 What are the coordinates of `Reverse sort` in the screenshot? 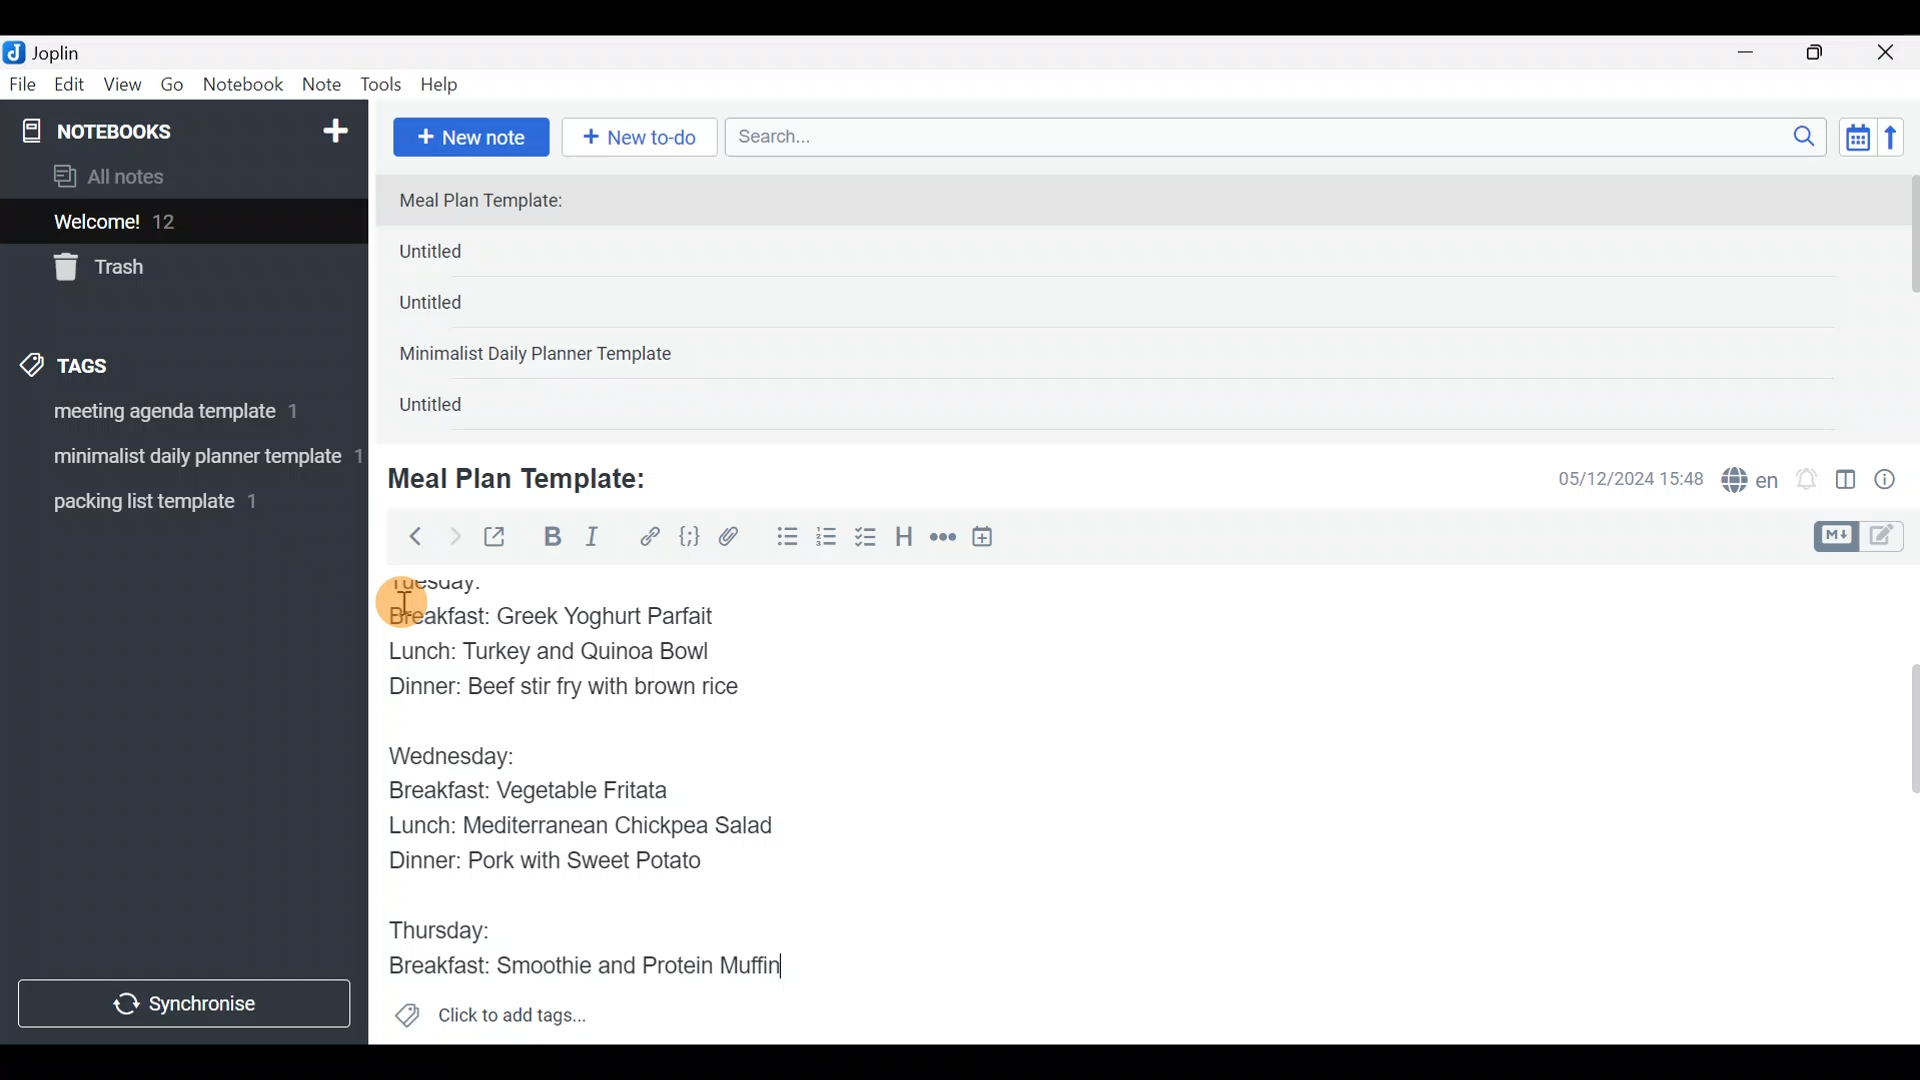 It's located at (1901, 143).